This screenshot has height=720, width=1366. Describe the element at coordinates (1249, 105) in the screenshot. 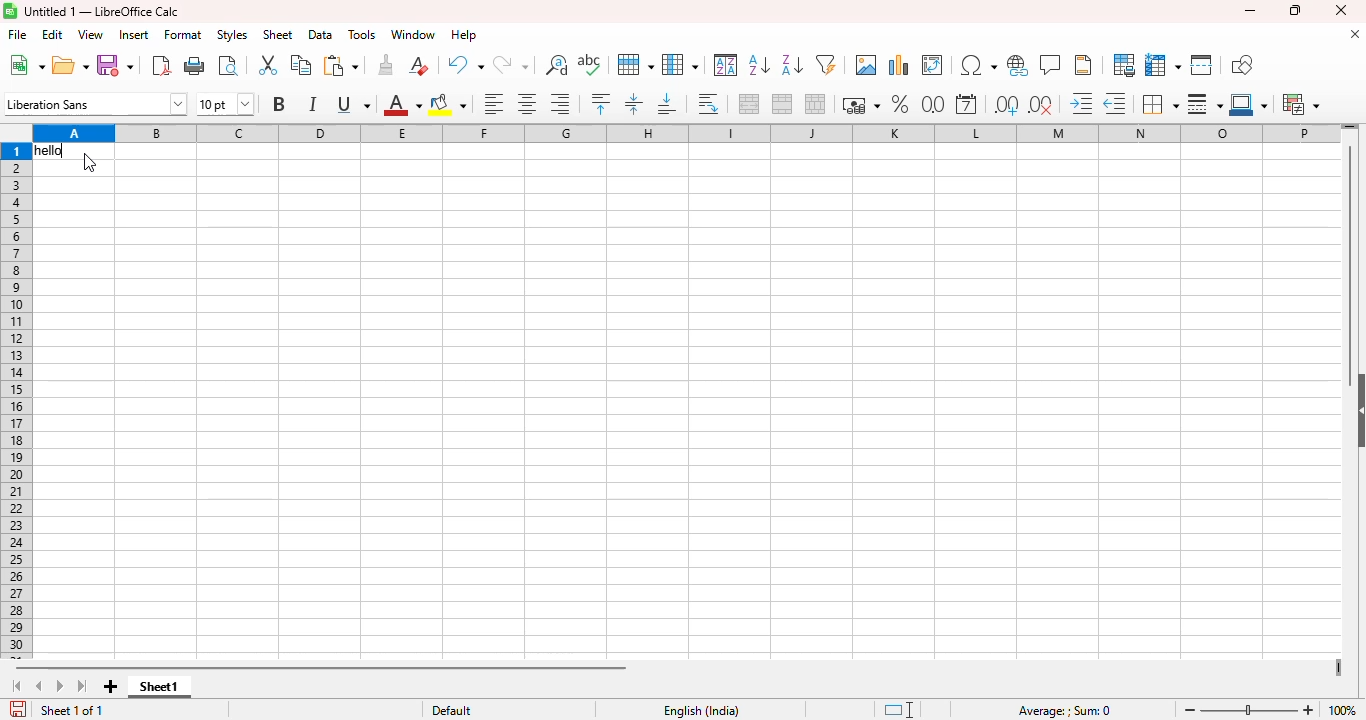

I see `border color` at that location.